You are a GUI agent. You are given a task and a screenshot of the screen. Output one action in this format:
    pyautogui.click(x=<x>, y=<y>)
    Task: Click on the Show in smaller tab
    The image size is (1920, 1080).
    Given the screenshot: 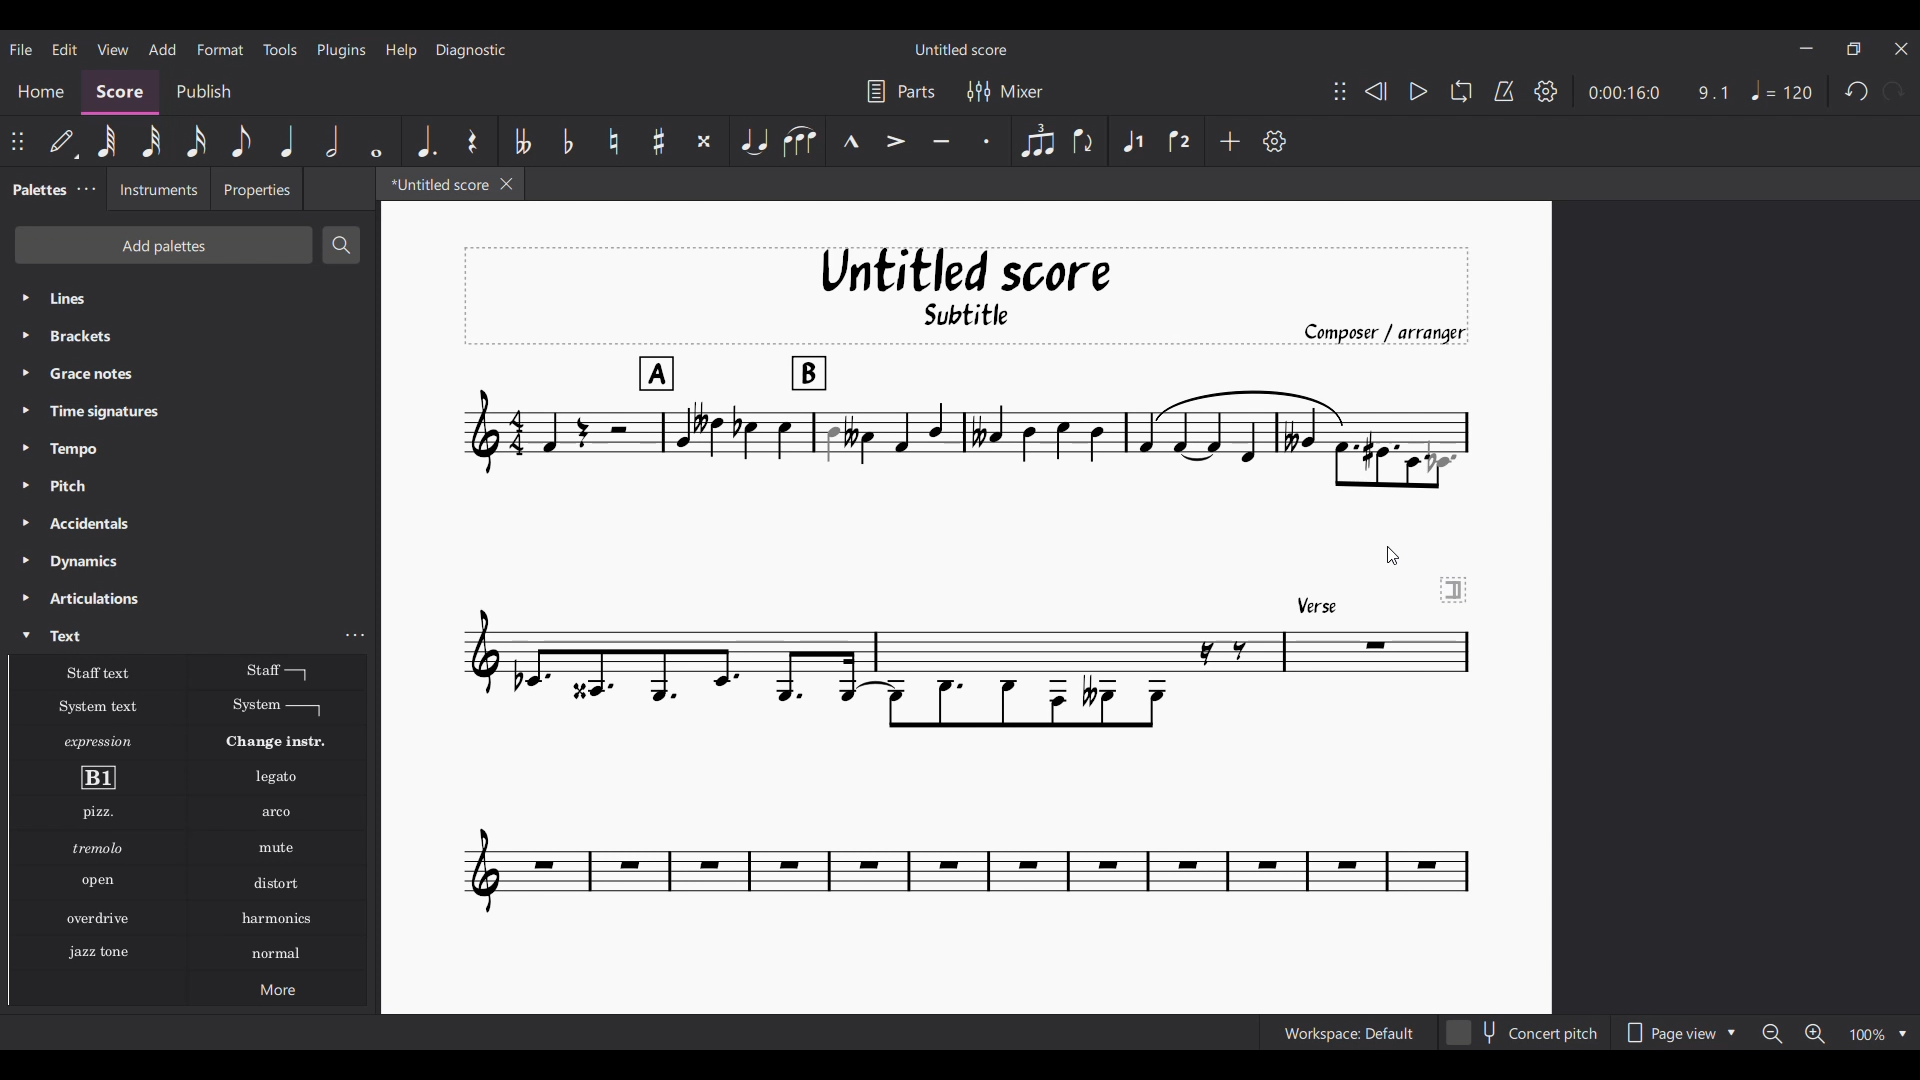 What is the action you would take?
    pyautogui.click(x=1853, y=49)
    